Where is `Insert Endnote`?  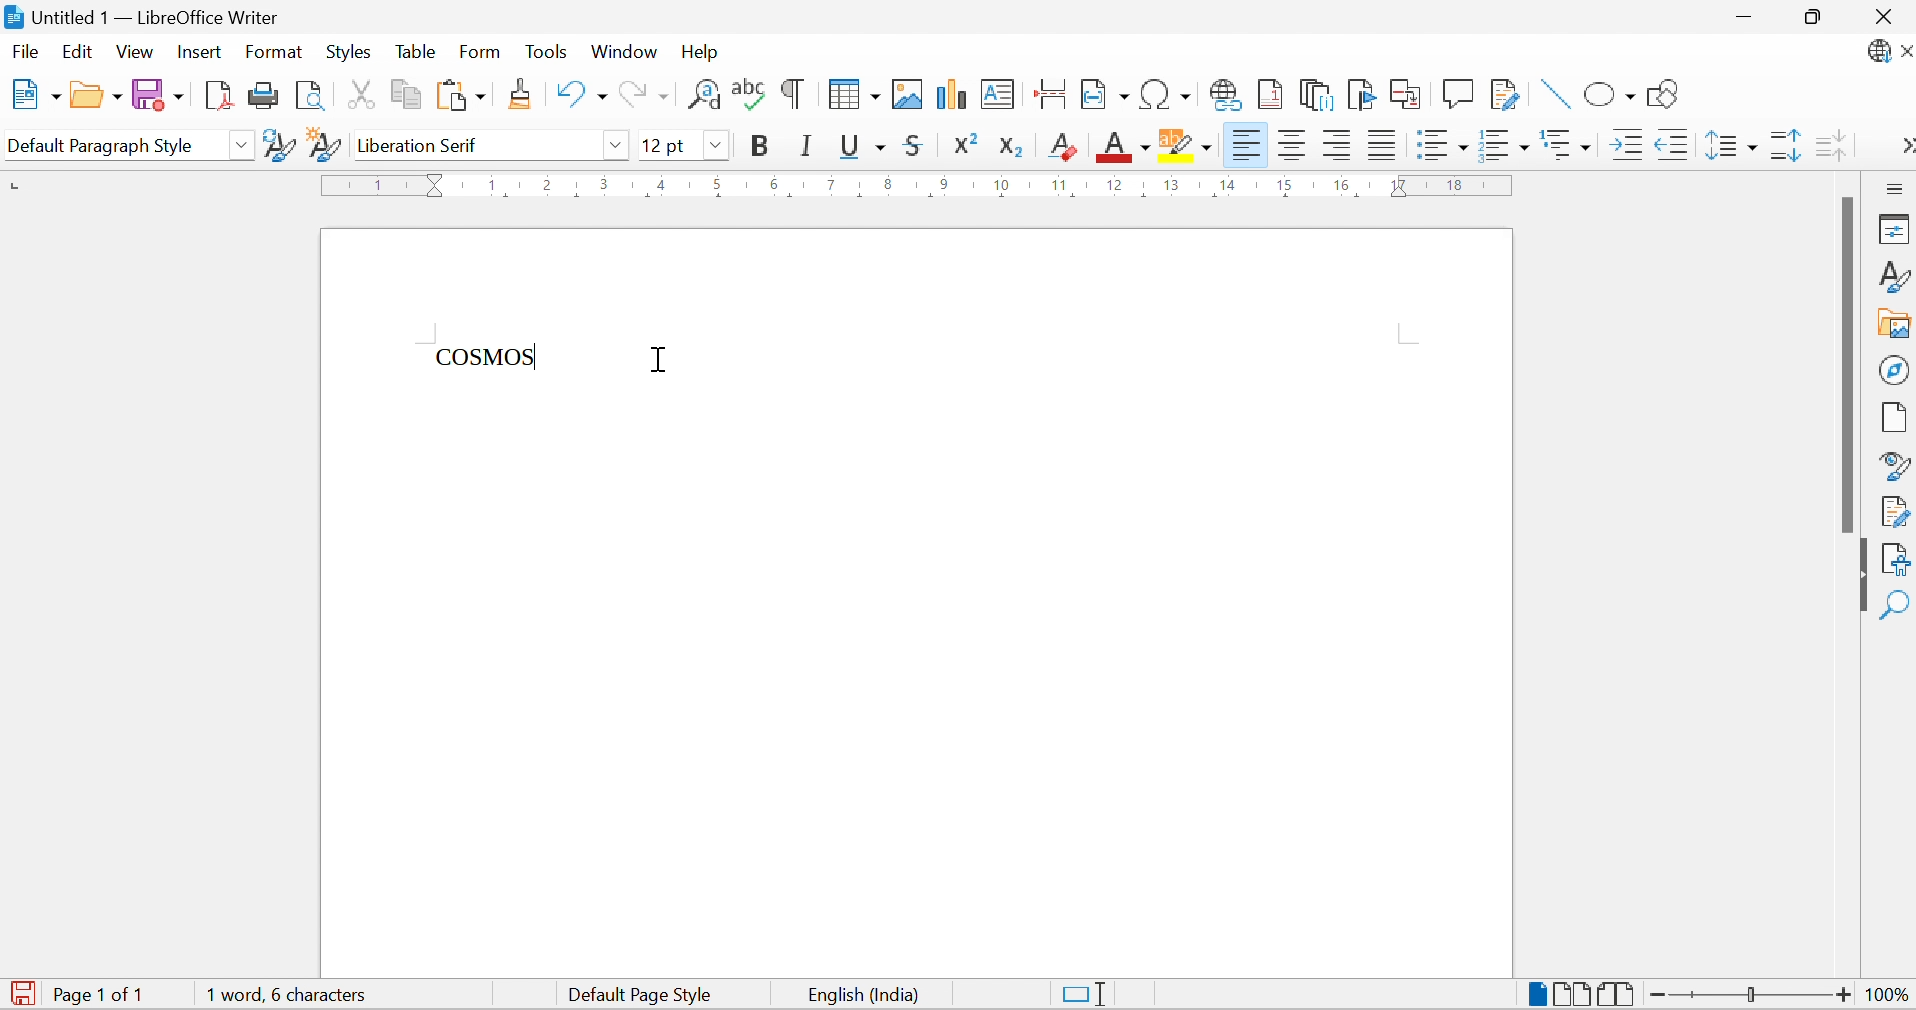
Insert Endnote is located at coordinates (1317, 94).